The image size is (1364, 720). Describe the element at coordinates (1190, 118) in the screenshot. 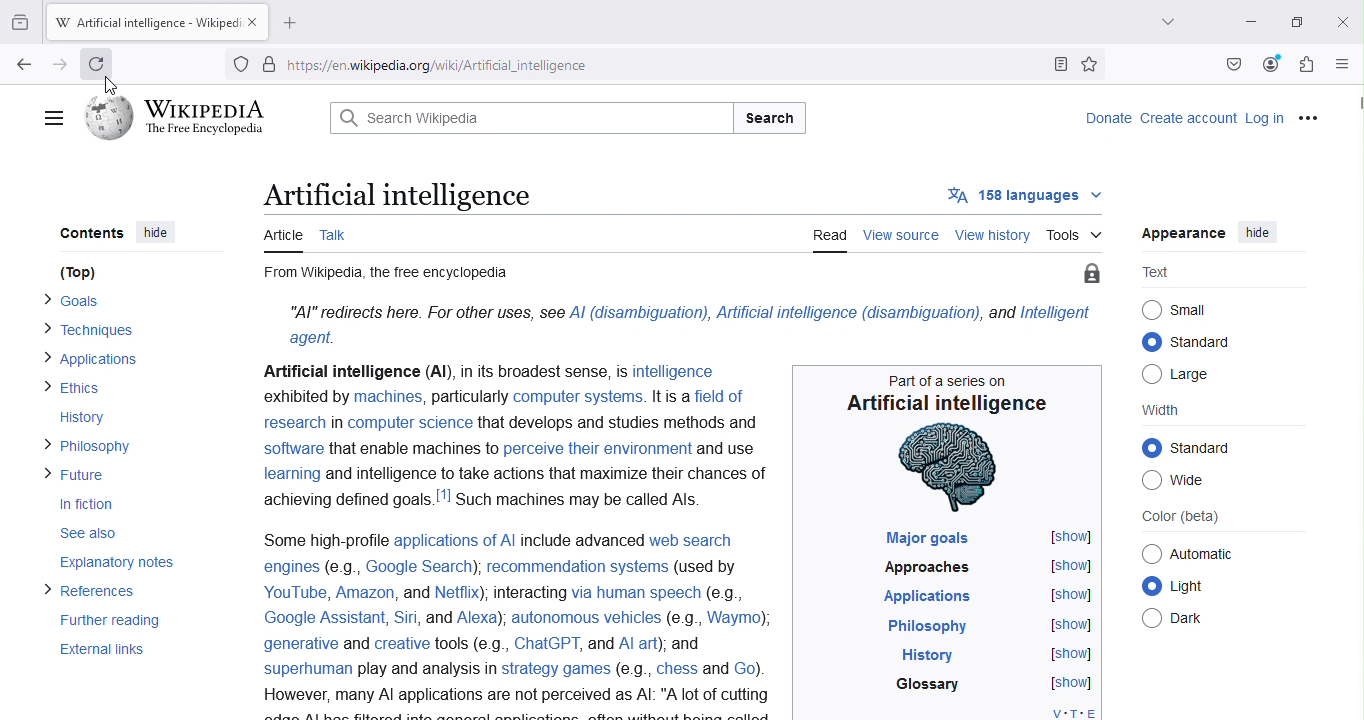

I see `Create account` at that location.